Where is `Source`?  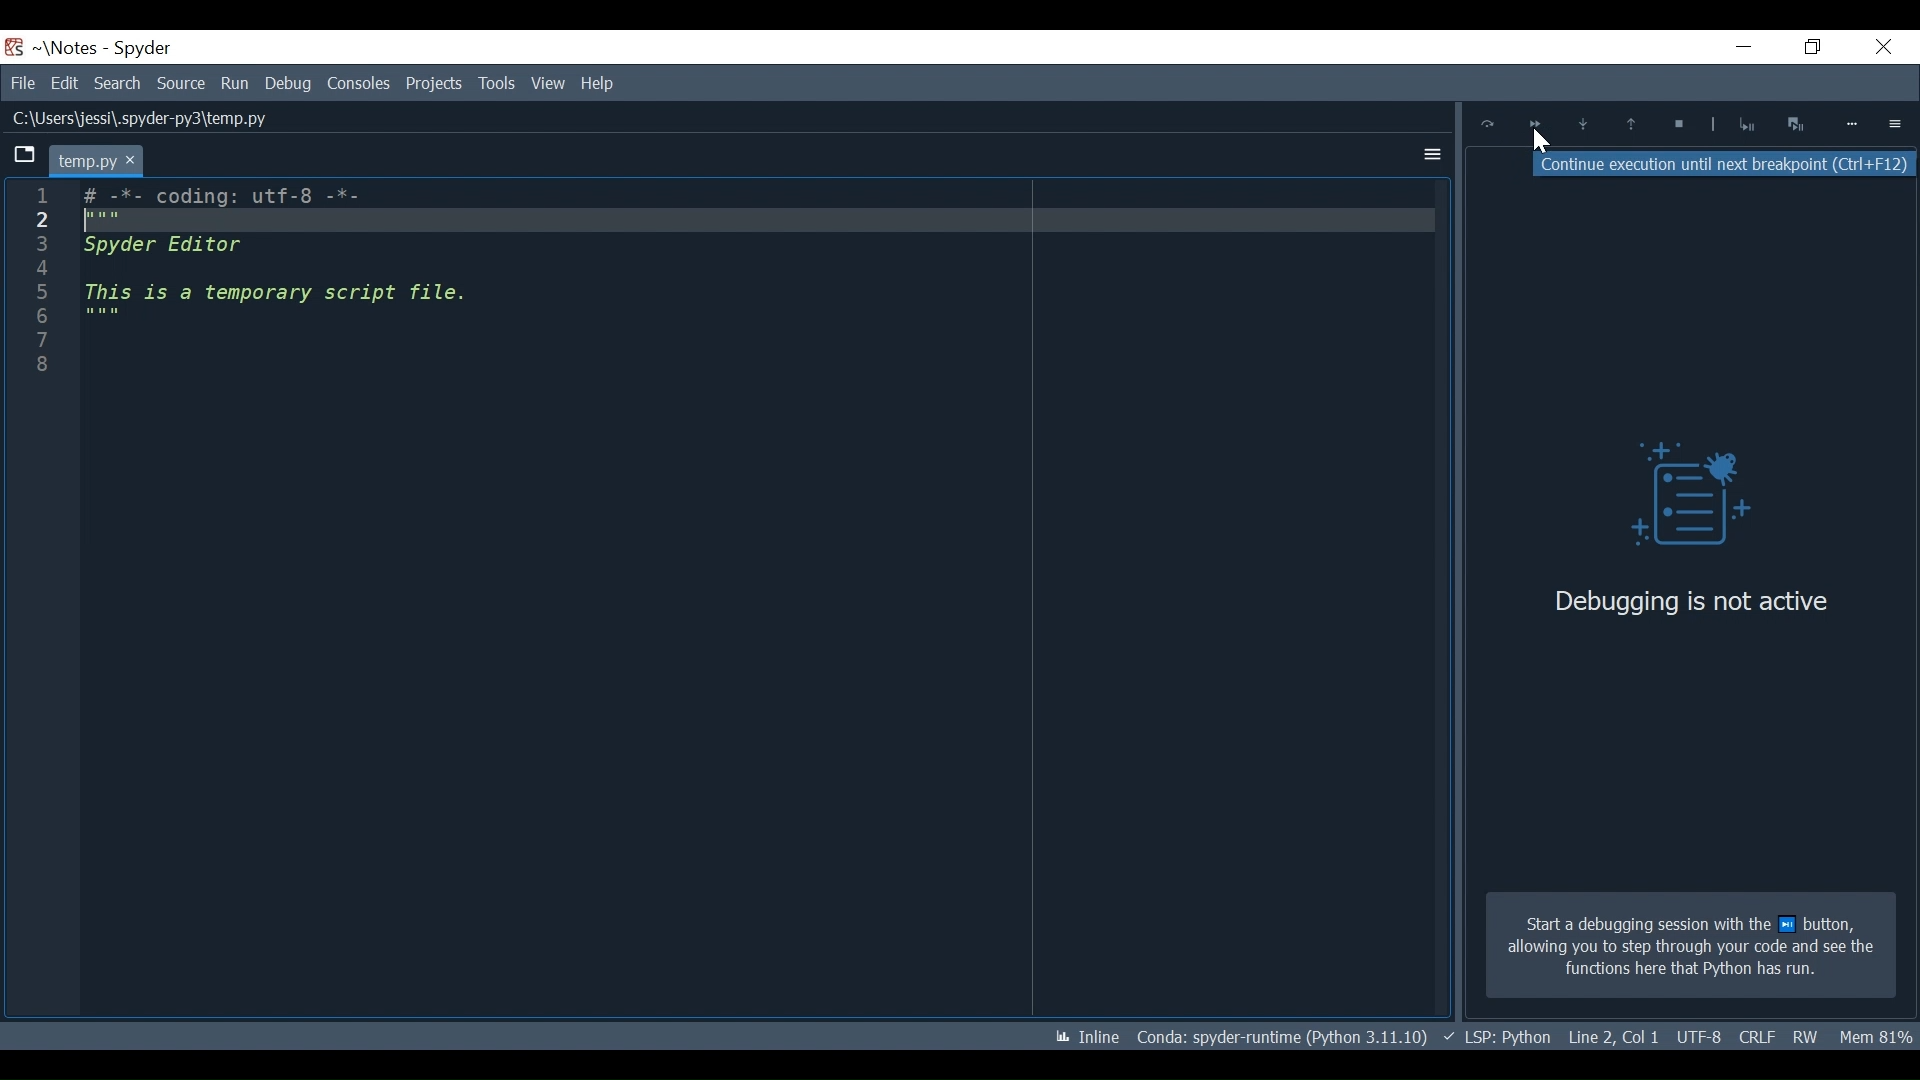 Source is located at coordinates (182, 84).